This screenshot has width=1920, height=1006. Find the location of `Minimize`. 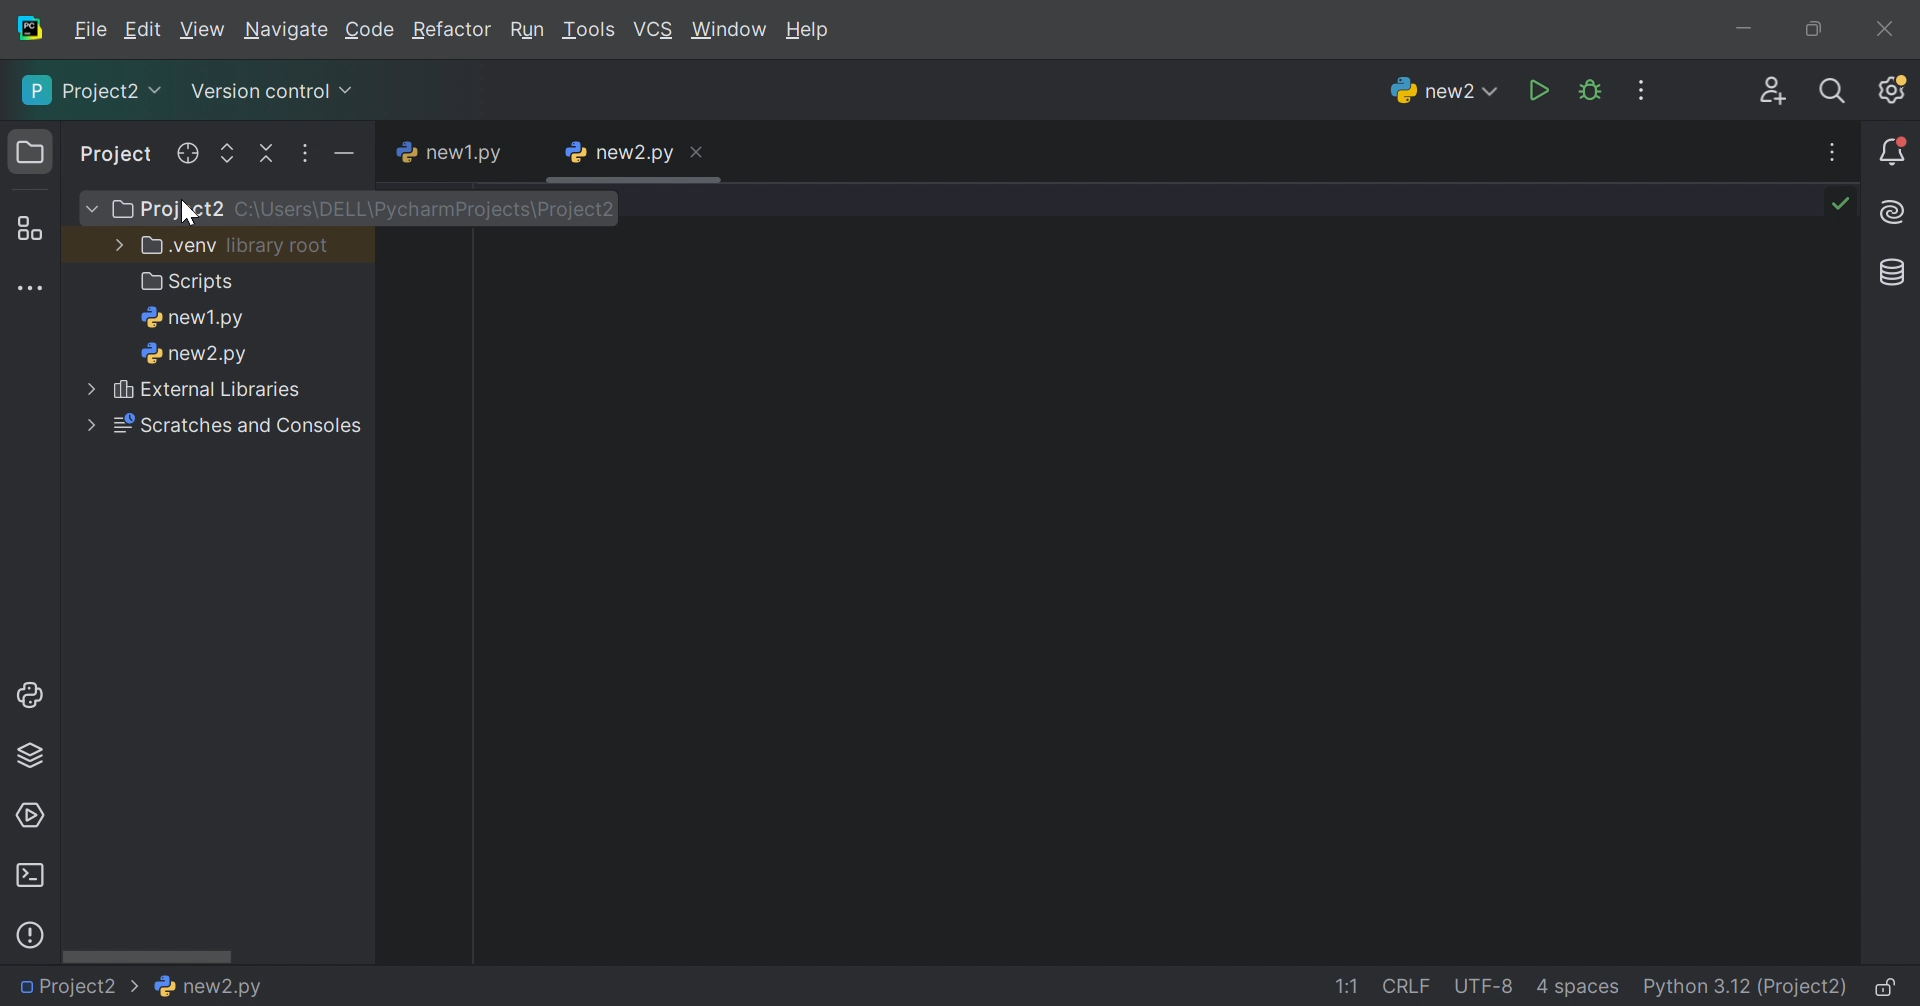

Minimize is located at coordinates (1749, 29).